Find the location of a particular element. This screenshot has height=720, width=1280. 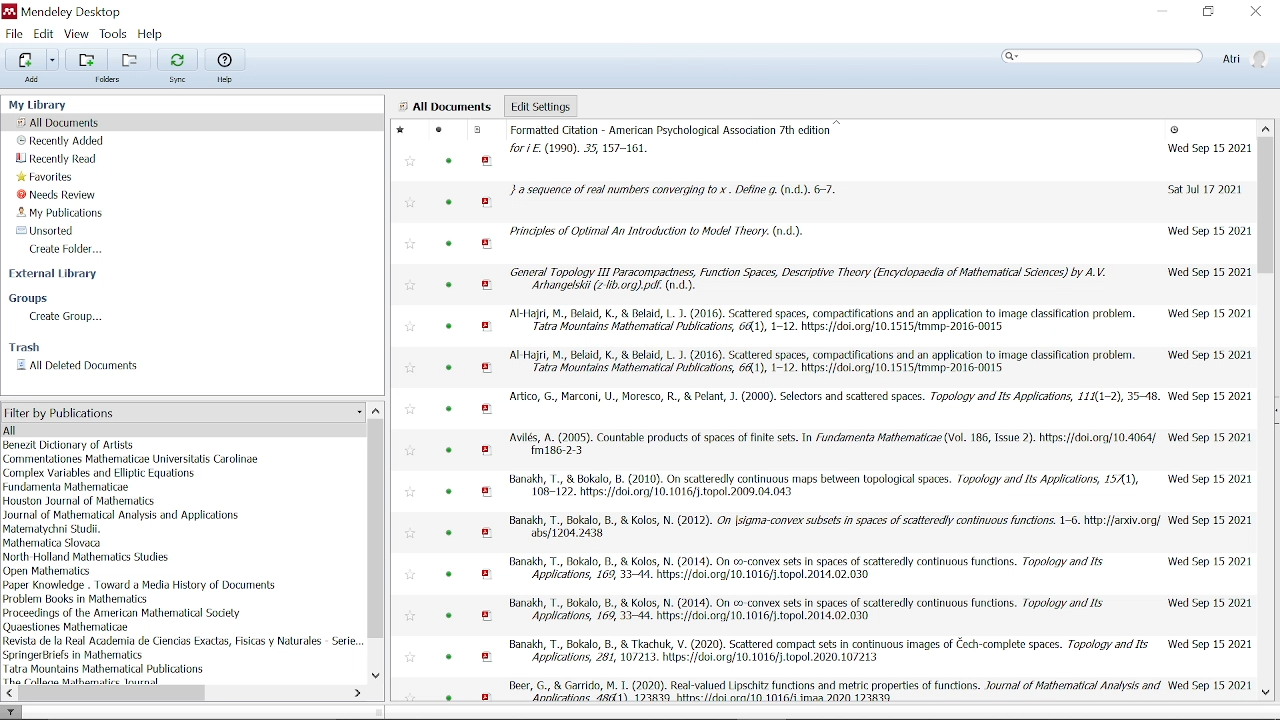

favourite is located at coordinates (412, 206).